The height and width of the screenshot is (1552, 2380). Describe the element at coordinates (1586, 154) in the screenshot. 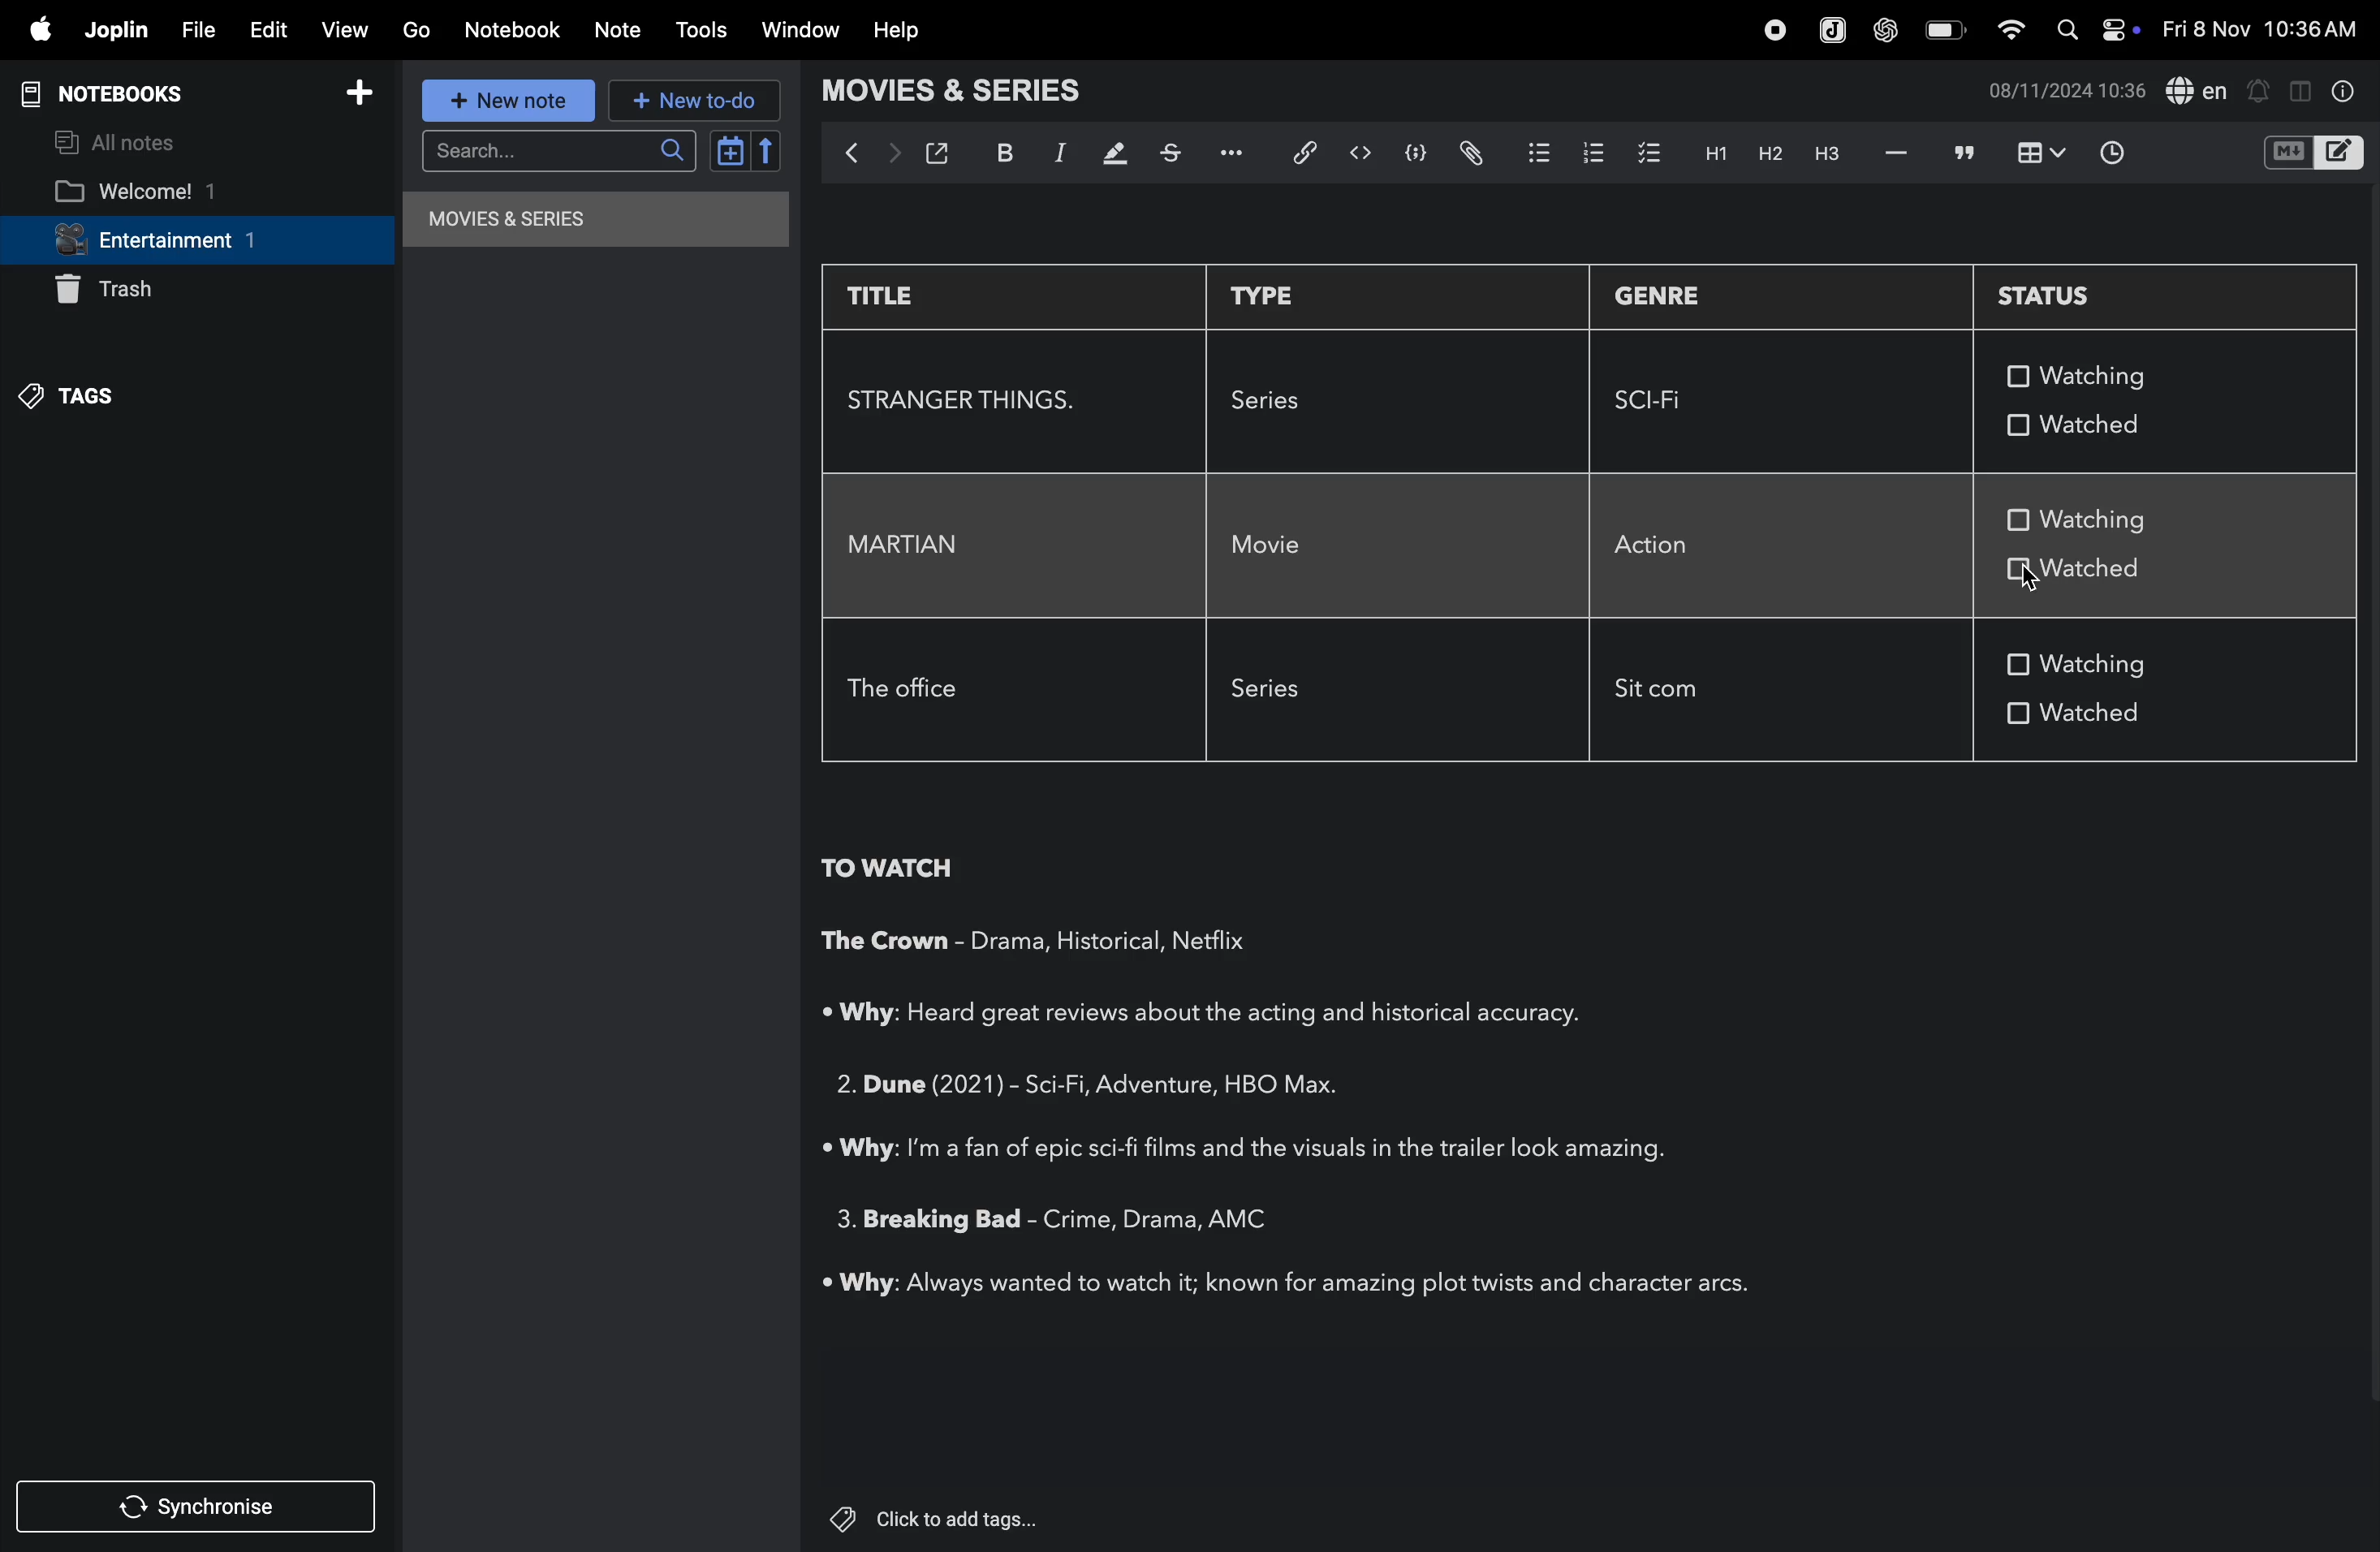

I see `numbered list` at that location.